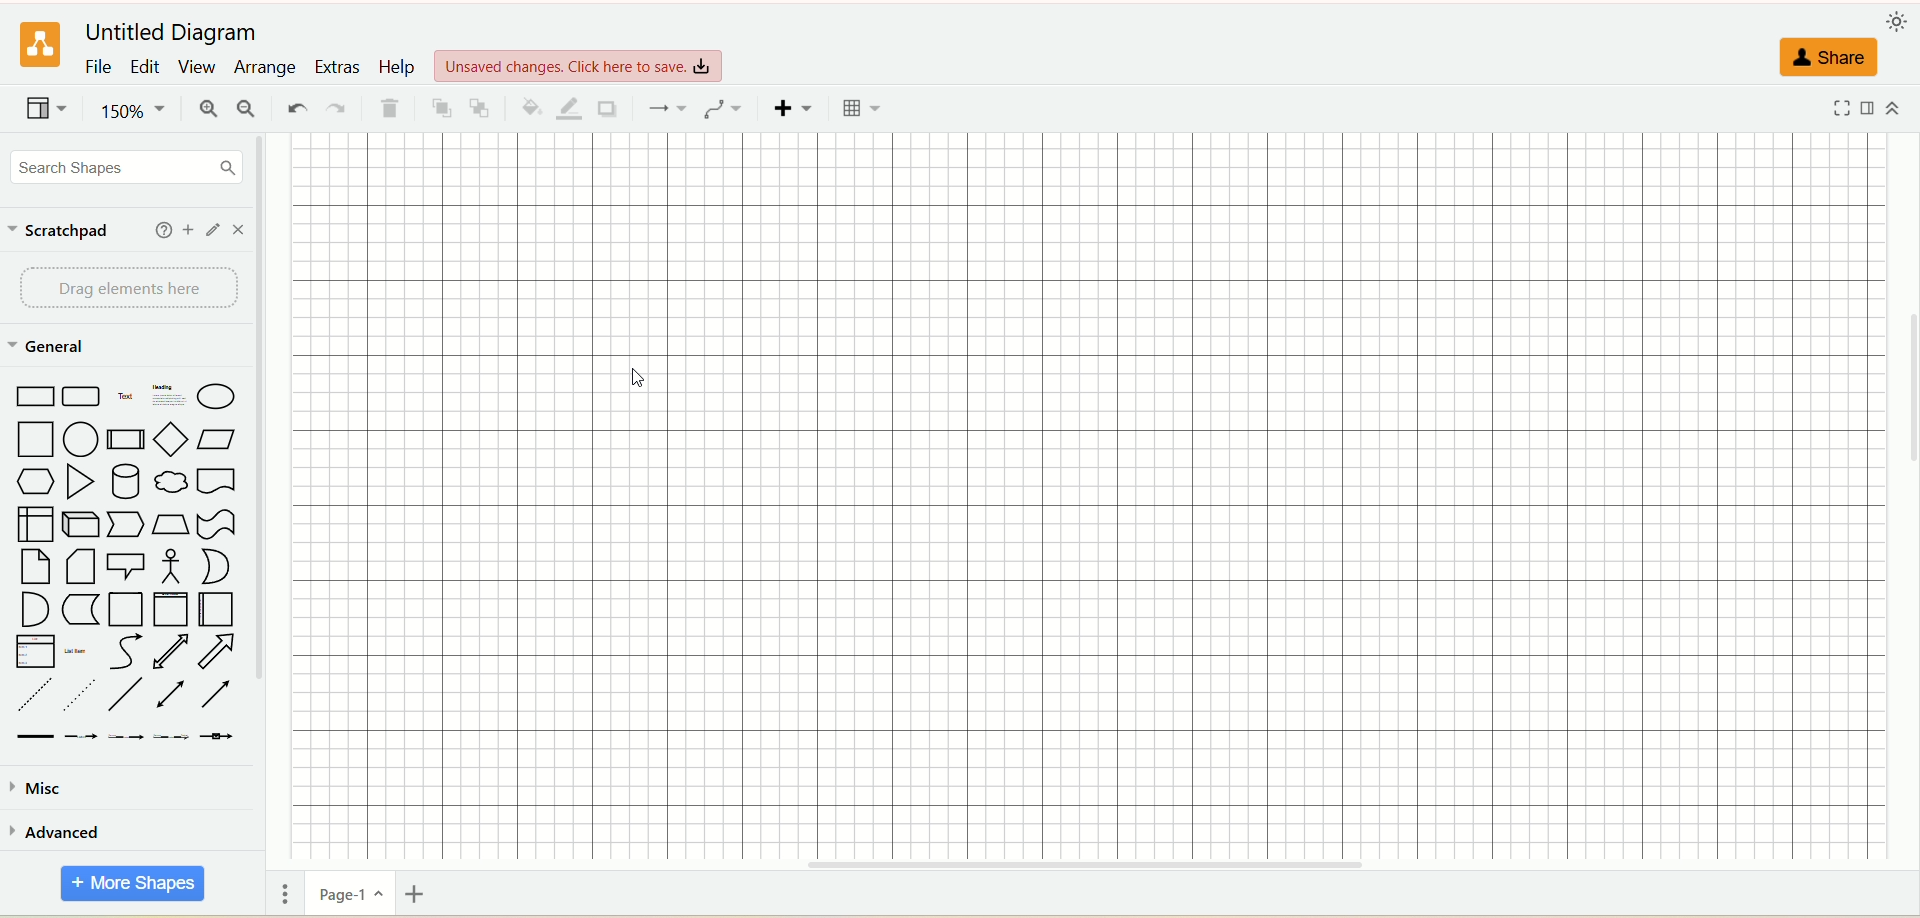 This screenshot has height=918, width=1920. Describe the element at coordinates (127, 166) in the screenshot. I see `search shapes` at that location.